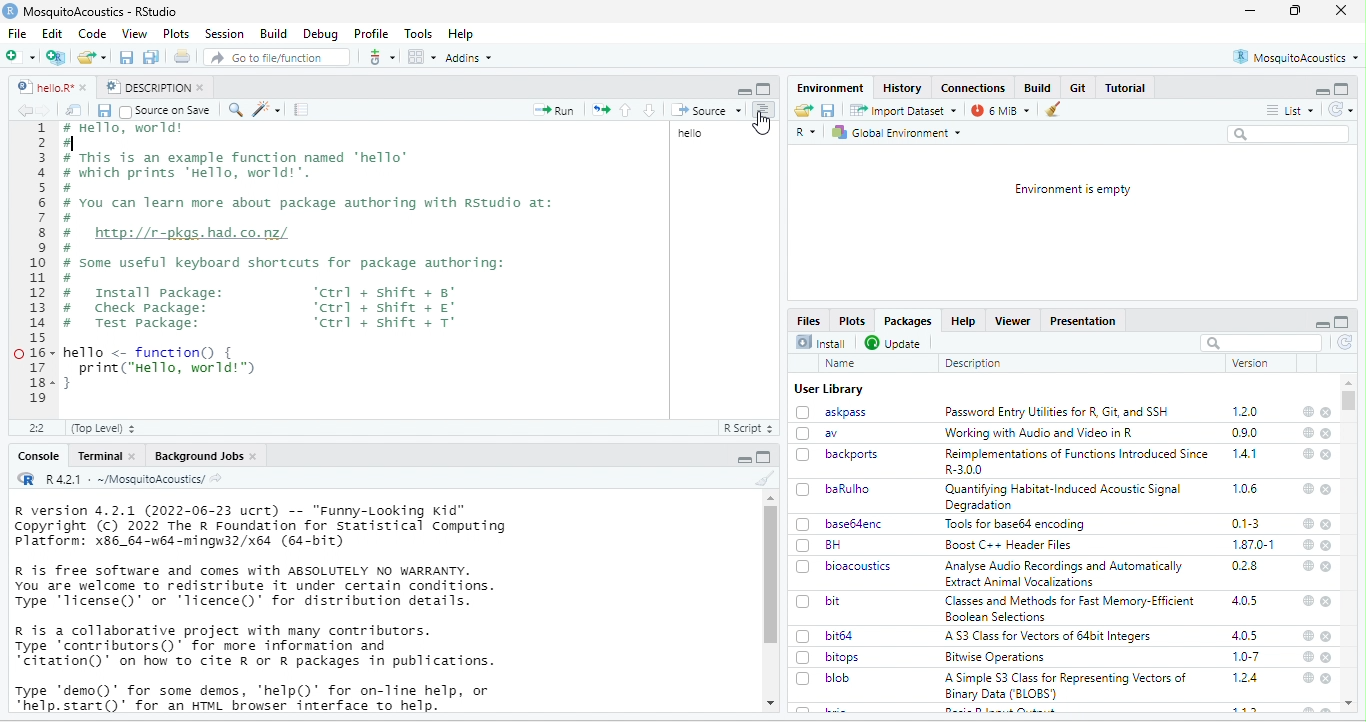 This screenshot has height=722, width=1366. What do you see at coordinates (224, 34) in the screenshot?
I see `Session` at bounding box center [224, 34].